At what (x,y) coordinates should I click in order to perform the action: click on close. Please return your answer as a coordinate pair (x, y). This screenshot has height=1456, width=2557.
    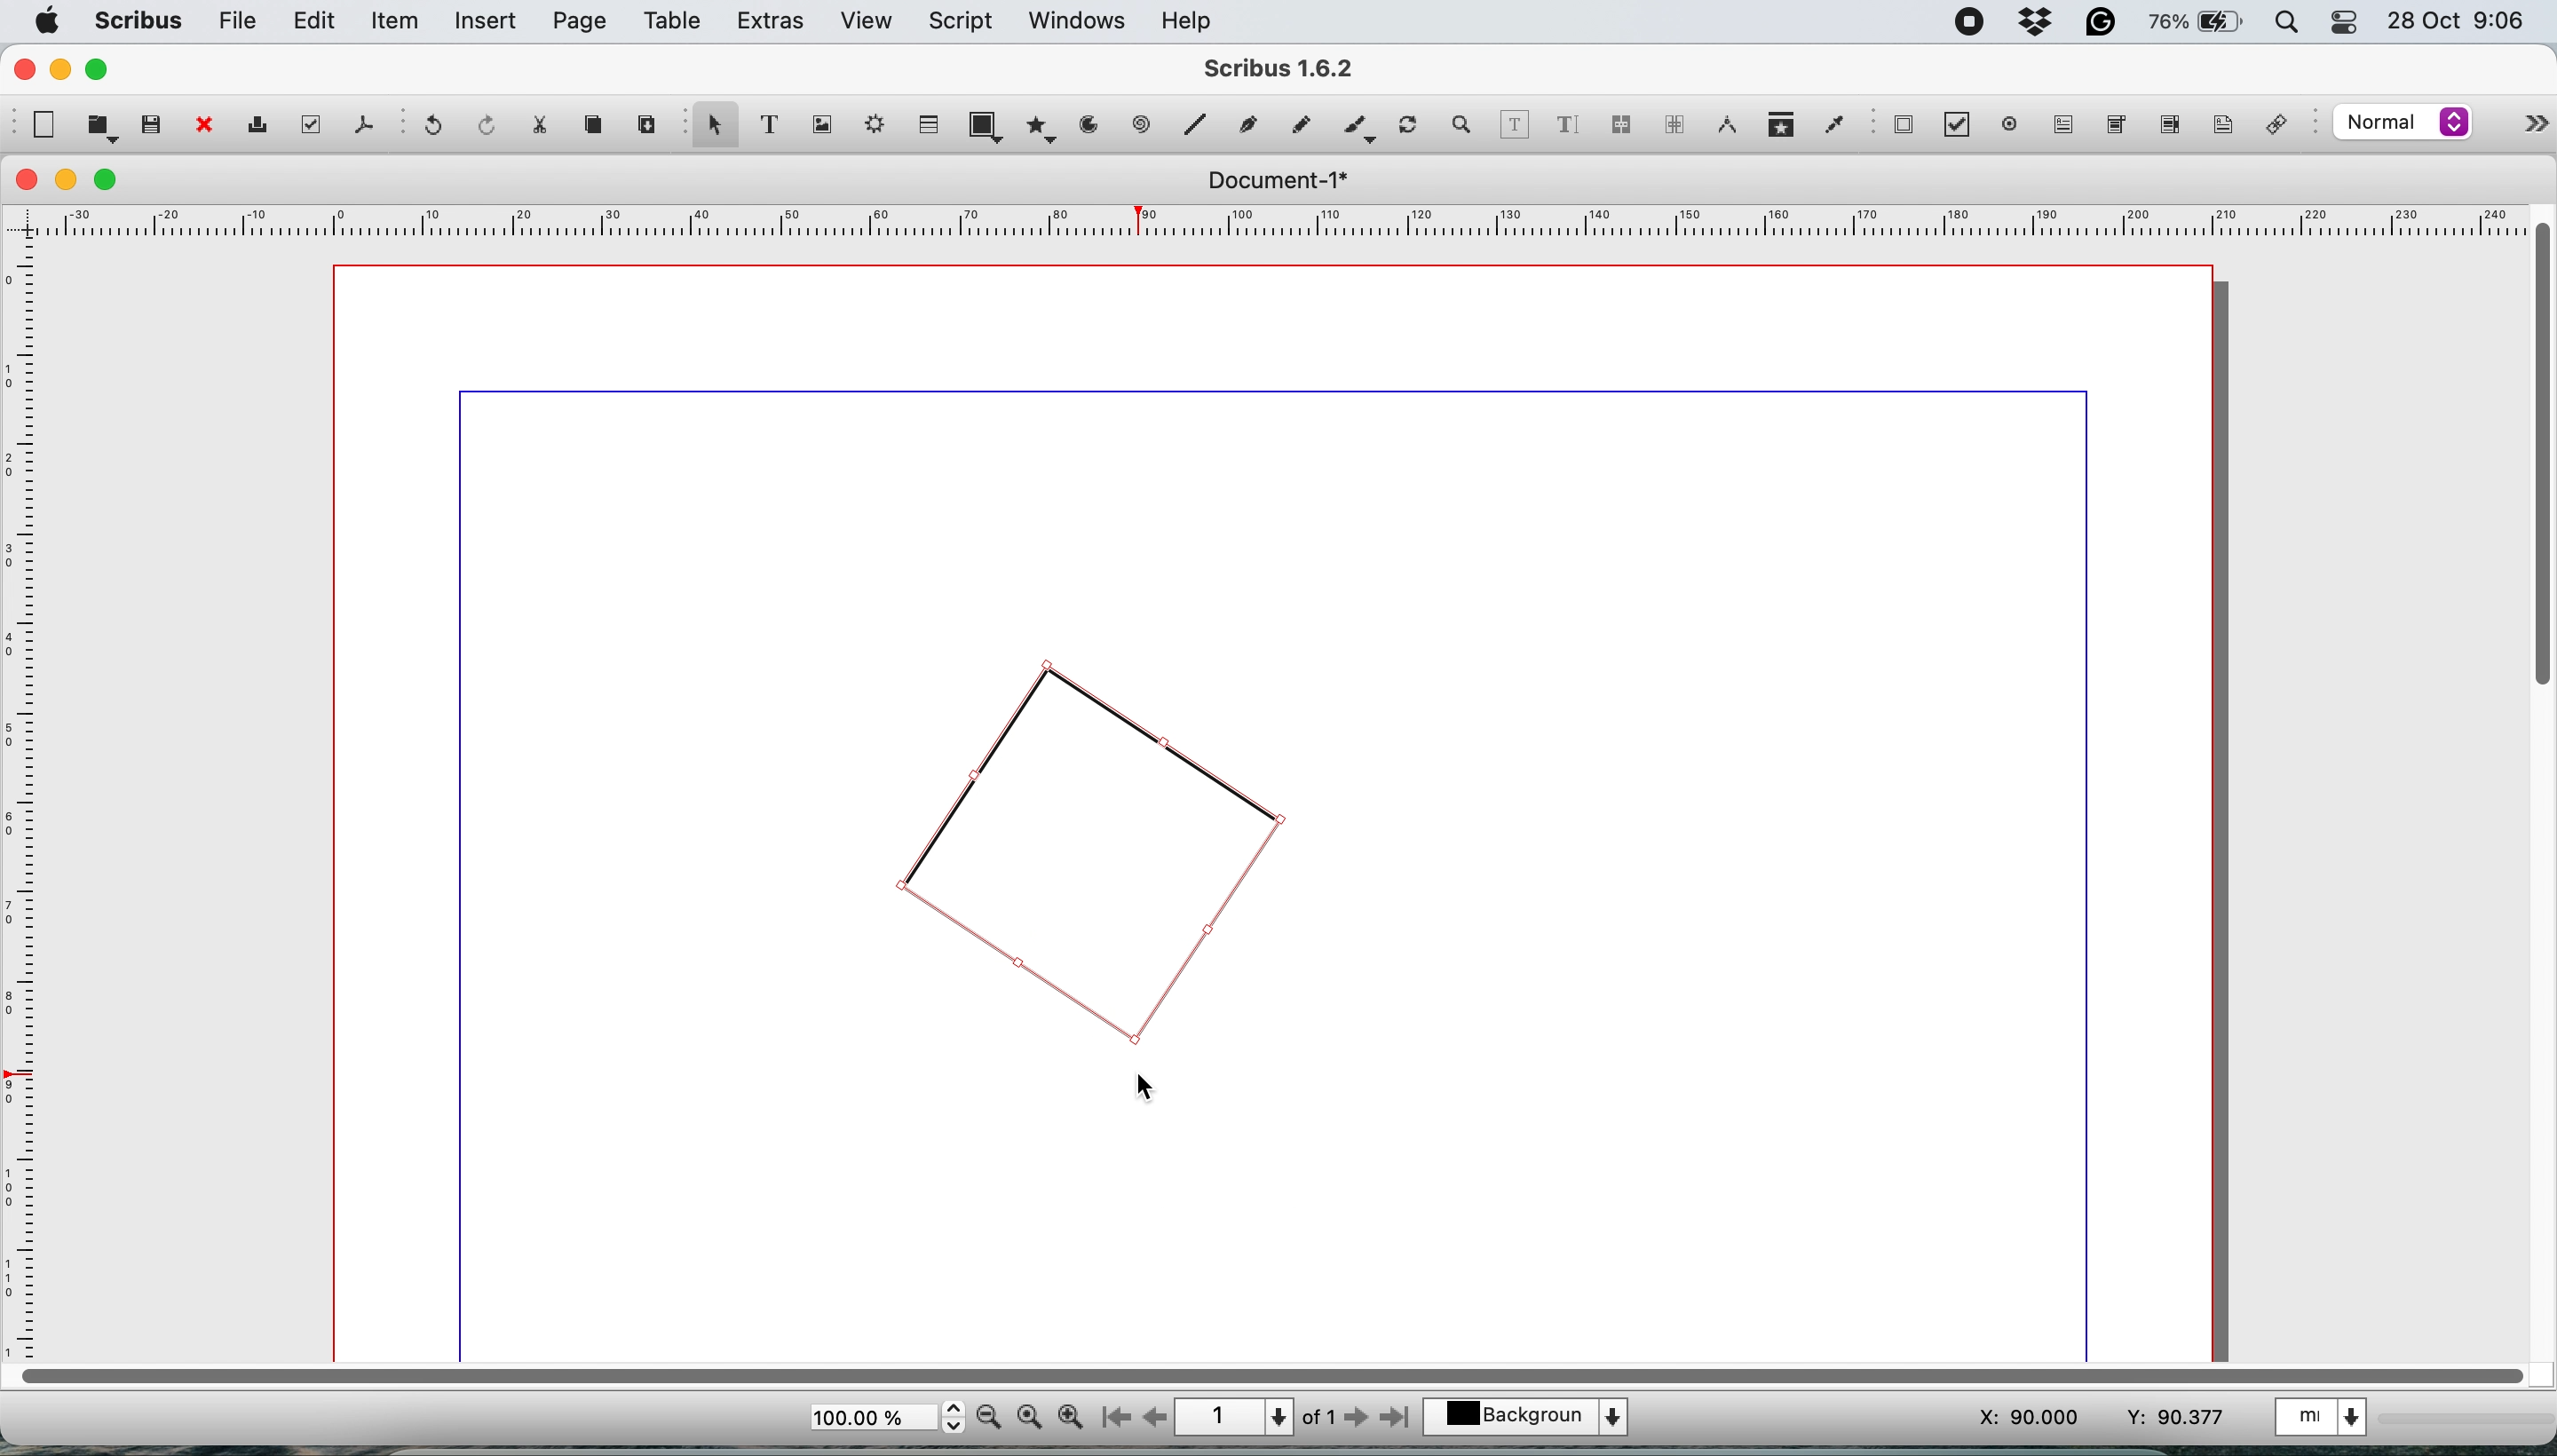
    Looking at the image, I should click on (23, 69).